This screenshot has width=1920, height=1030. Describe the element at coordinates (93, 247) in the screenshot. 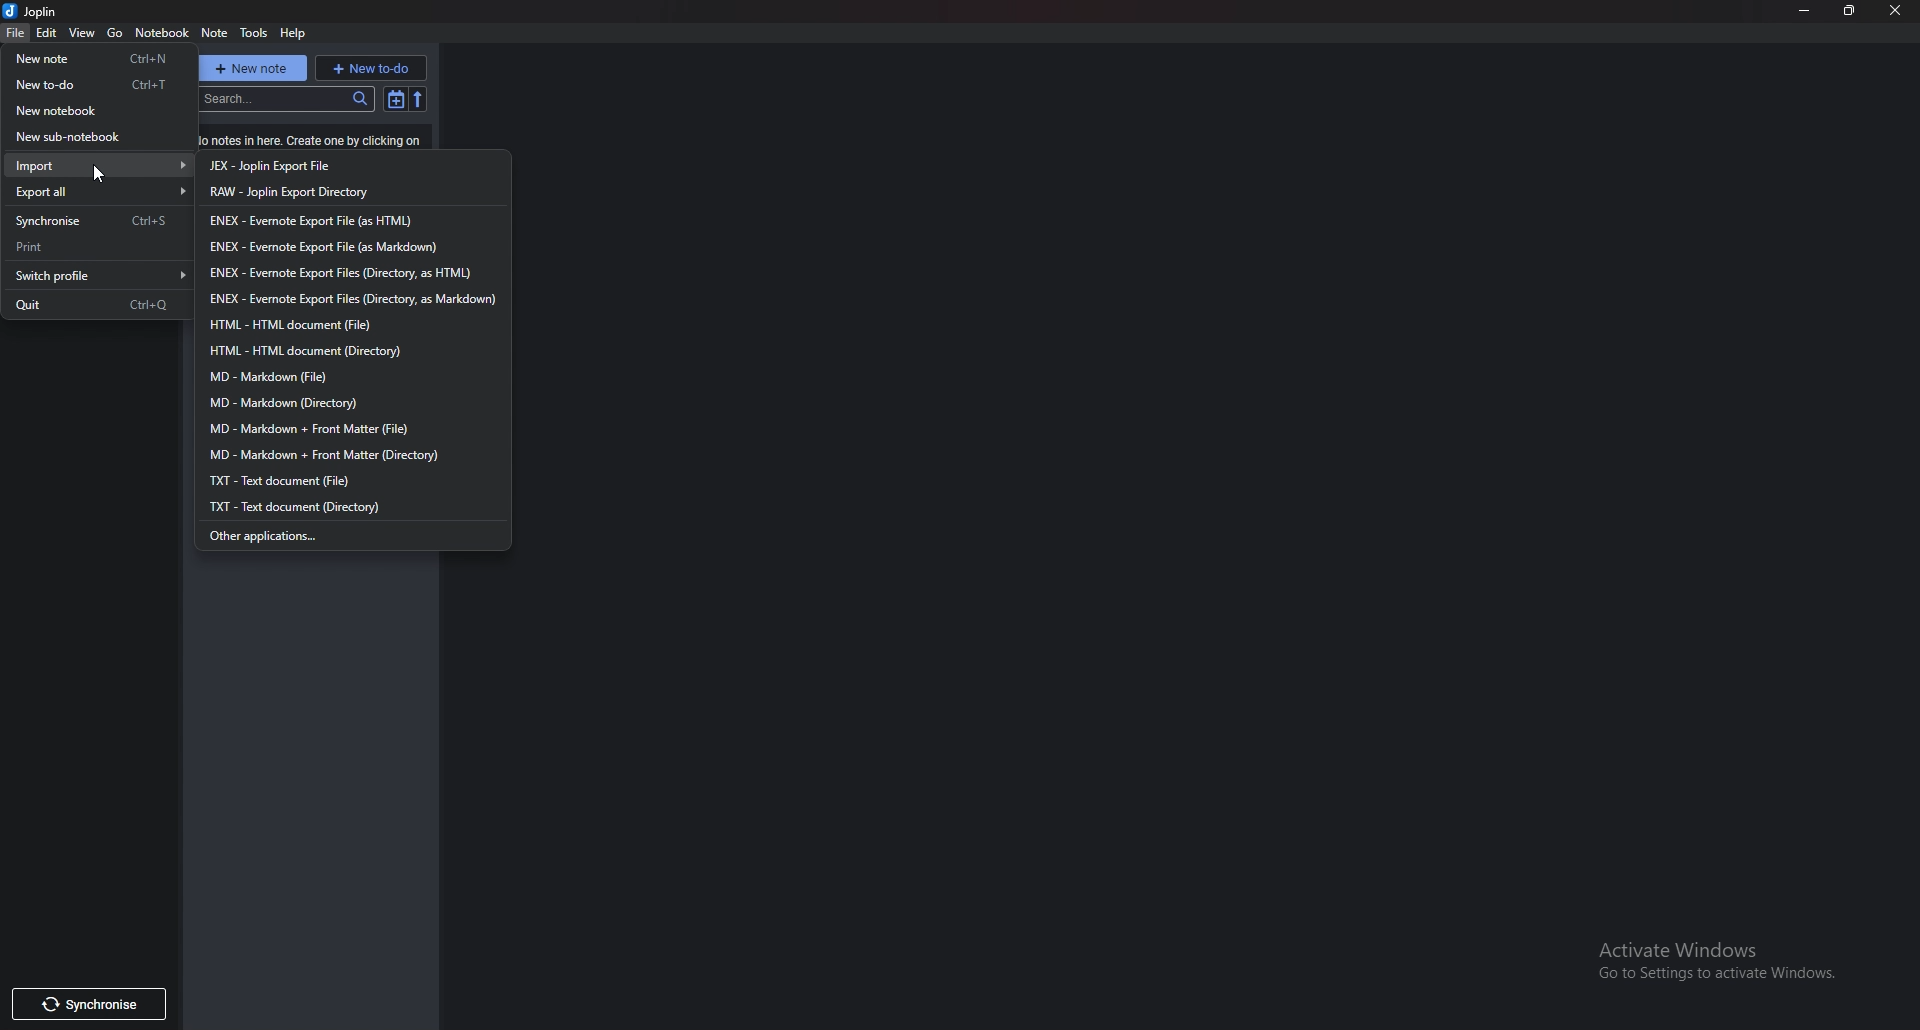

I see `Print` at that location.